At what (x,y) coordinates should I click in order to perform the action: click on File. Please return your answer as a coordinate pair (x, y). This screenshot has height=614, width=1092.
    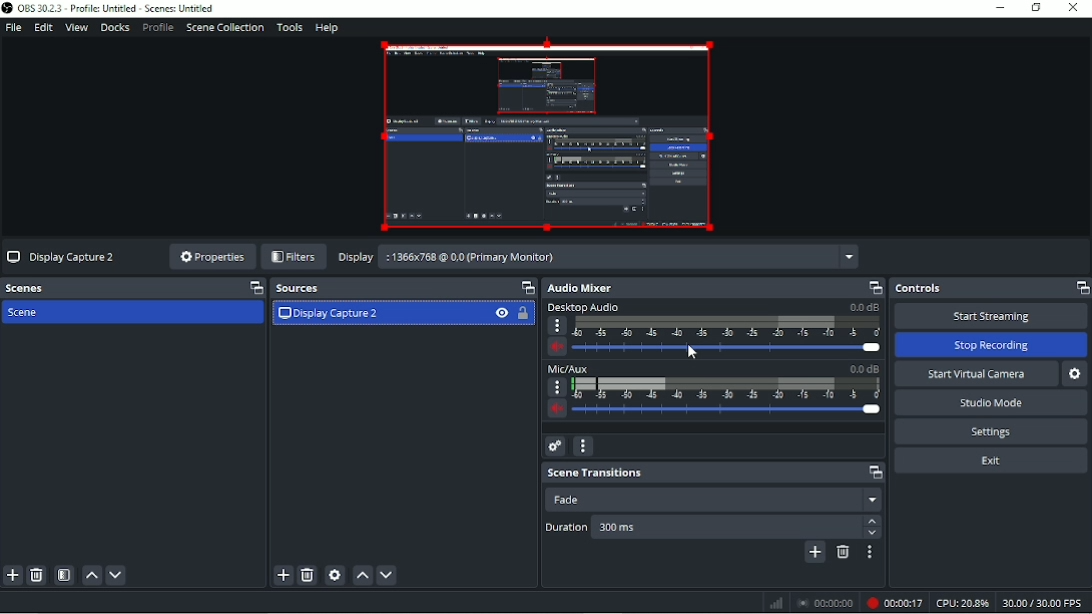
    Looking at the image, I should click on (13, 27).